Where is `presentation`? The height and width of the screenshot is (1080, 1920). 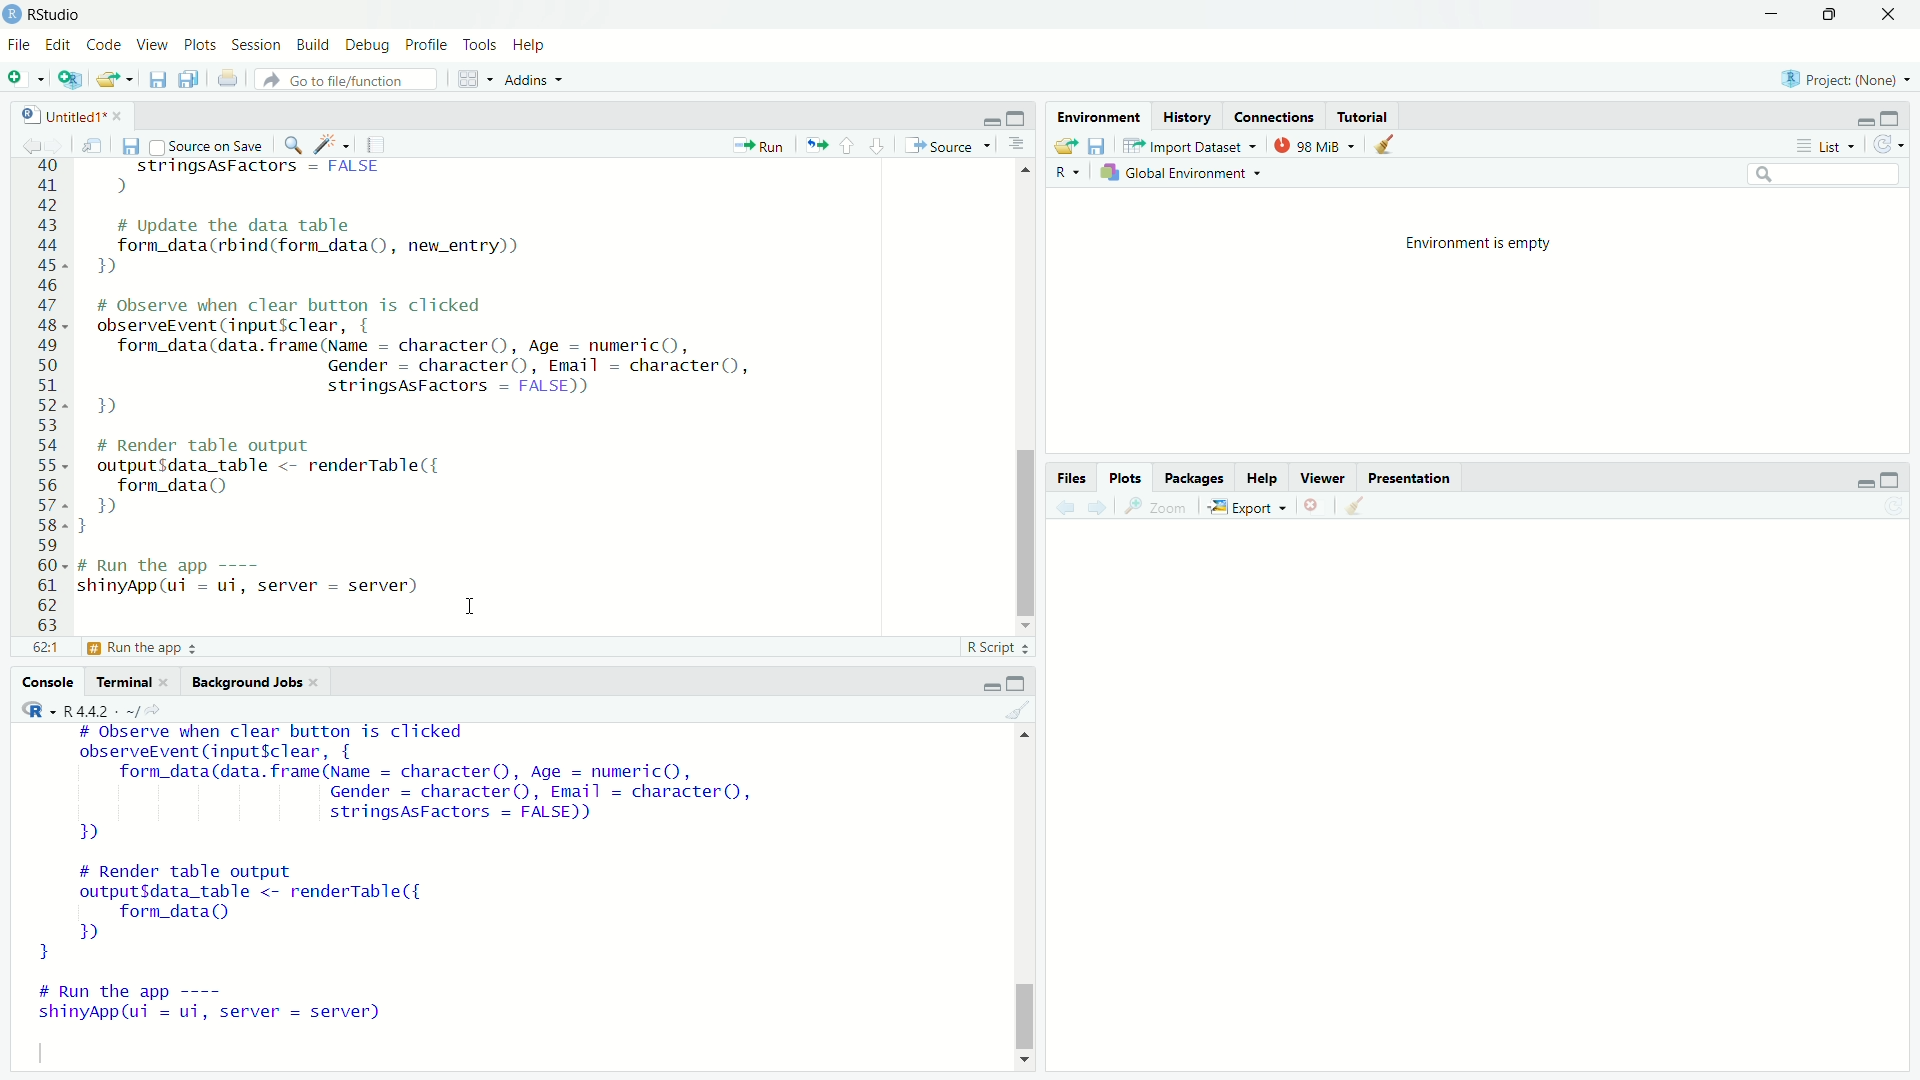 presentation is located at coordinates (1410, 478).